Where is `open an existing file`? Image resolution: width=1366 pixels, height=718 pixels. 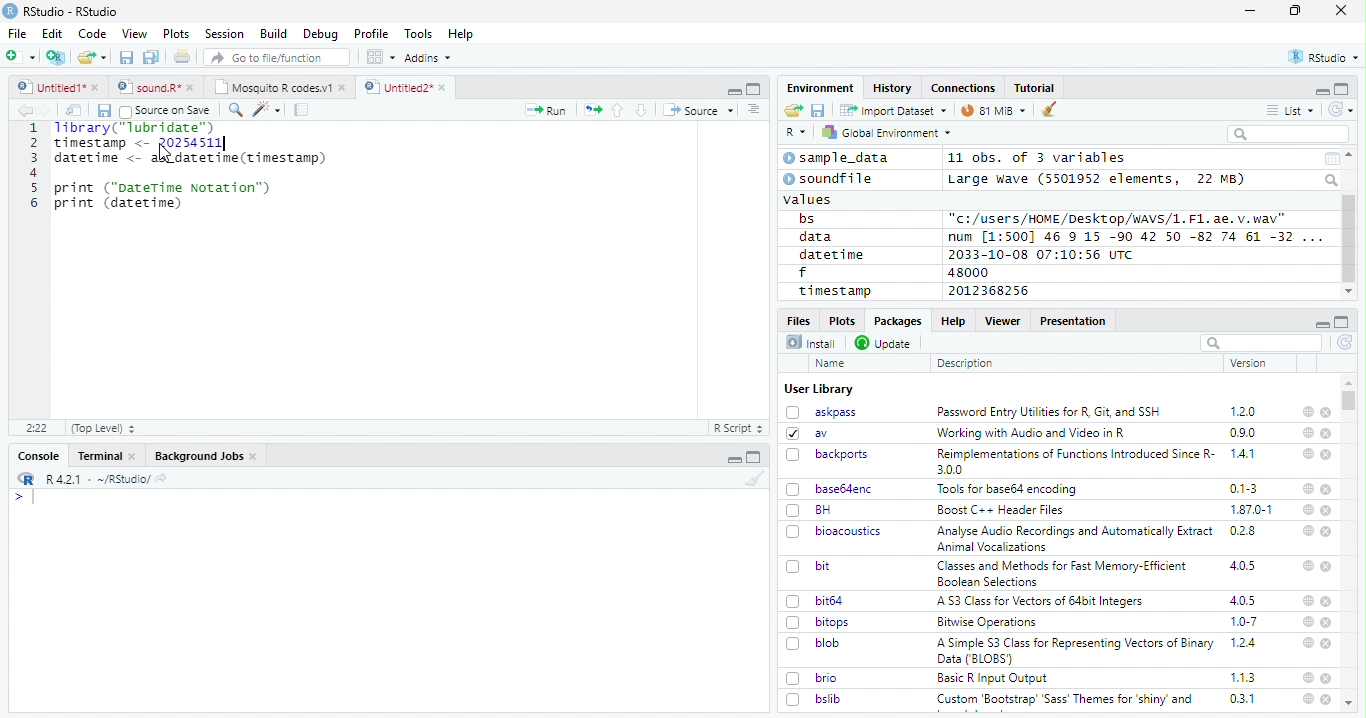 open an existing file is located at coordinates (91, 58).